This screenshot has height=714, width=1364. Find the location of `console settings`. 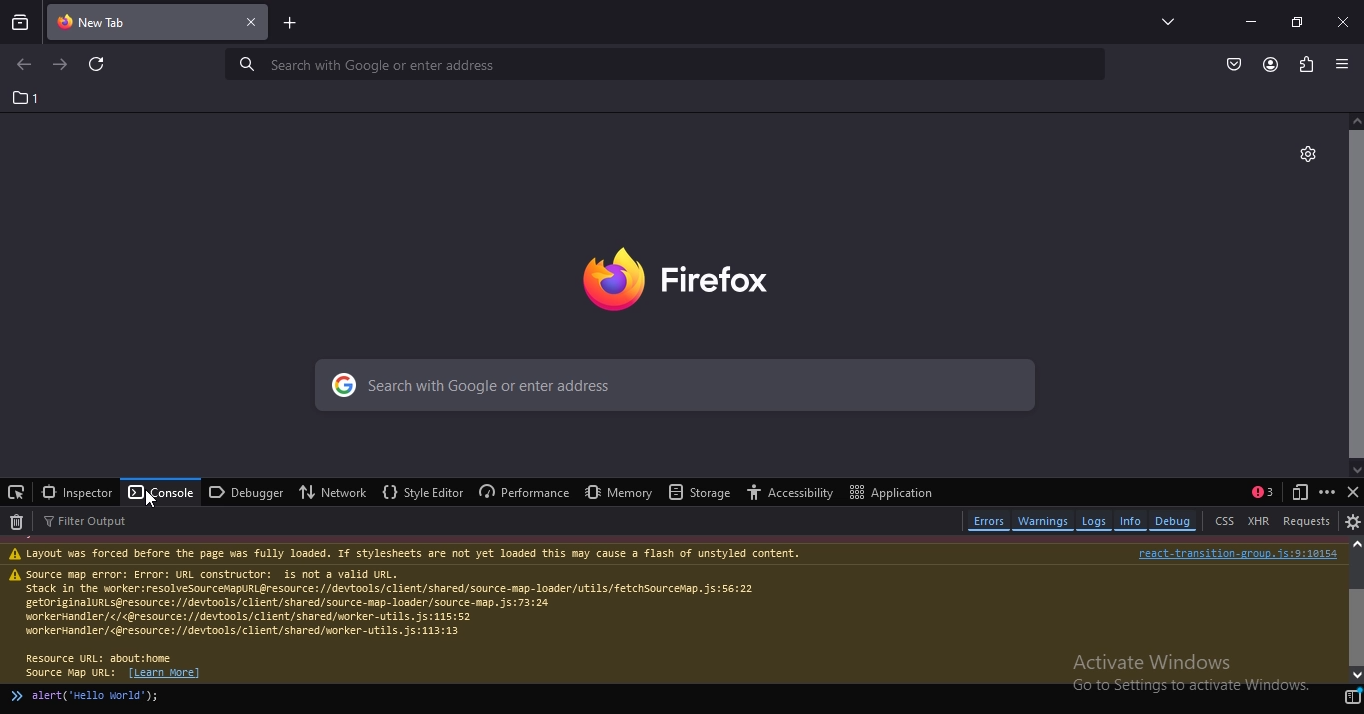

console settings is located at coordinates (1353, 521).